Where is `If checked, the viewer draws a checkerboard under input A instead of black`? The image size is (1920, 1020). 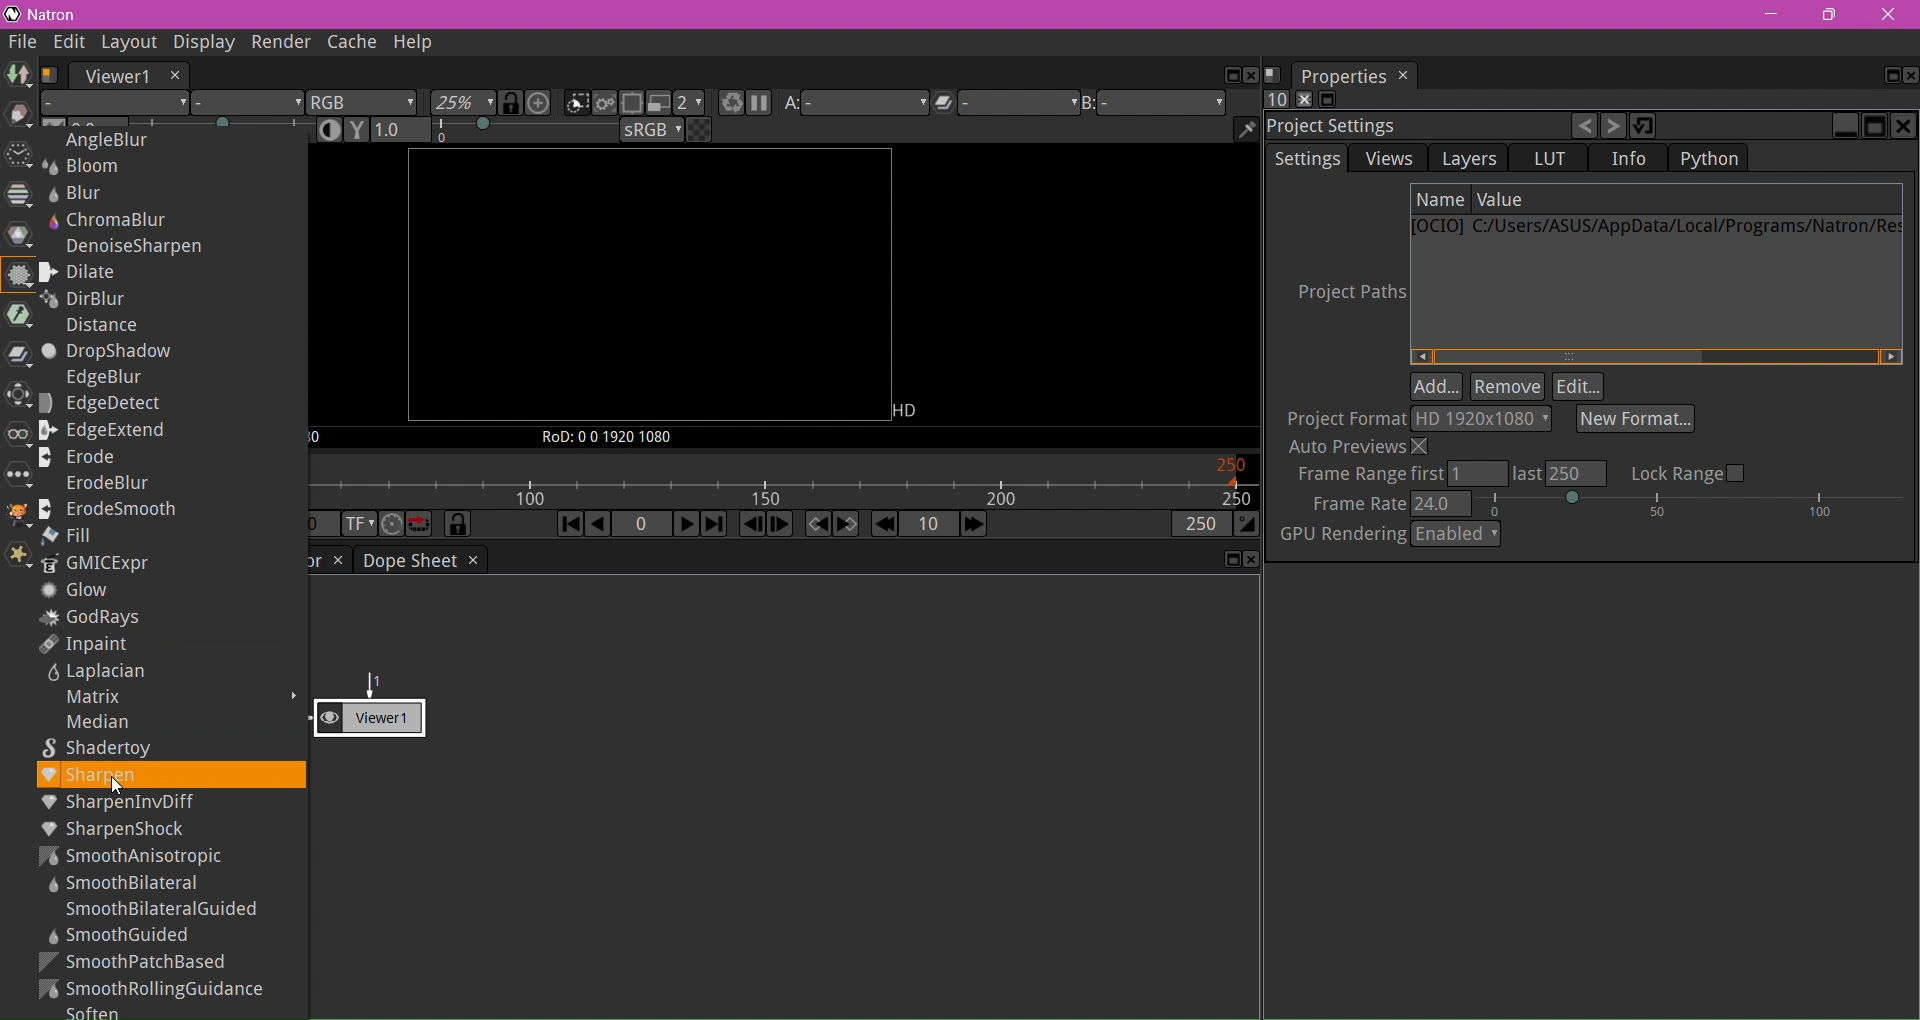 If checked, the viewer draws a checkerboard under input A instead of black is located at coordinates (699, 130).